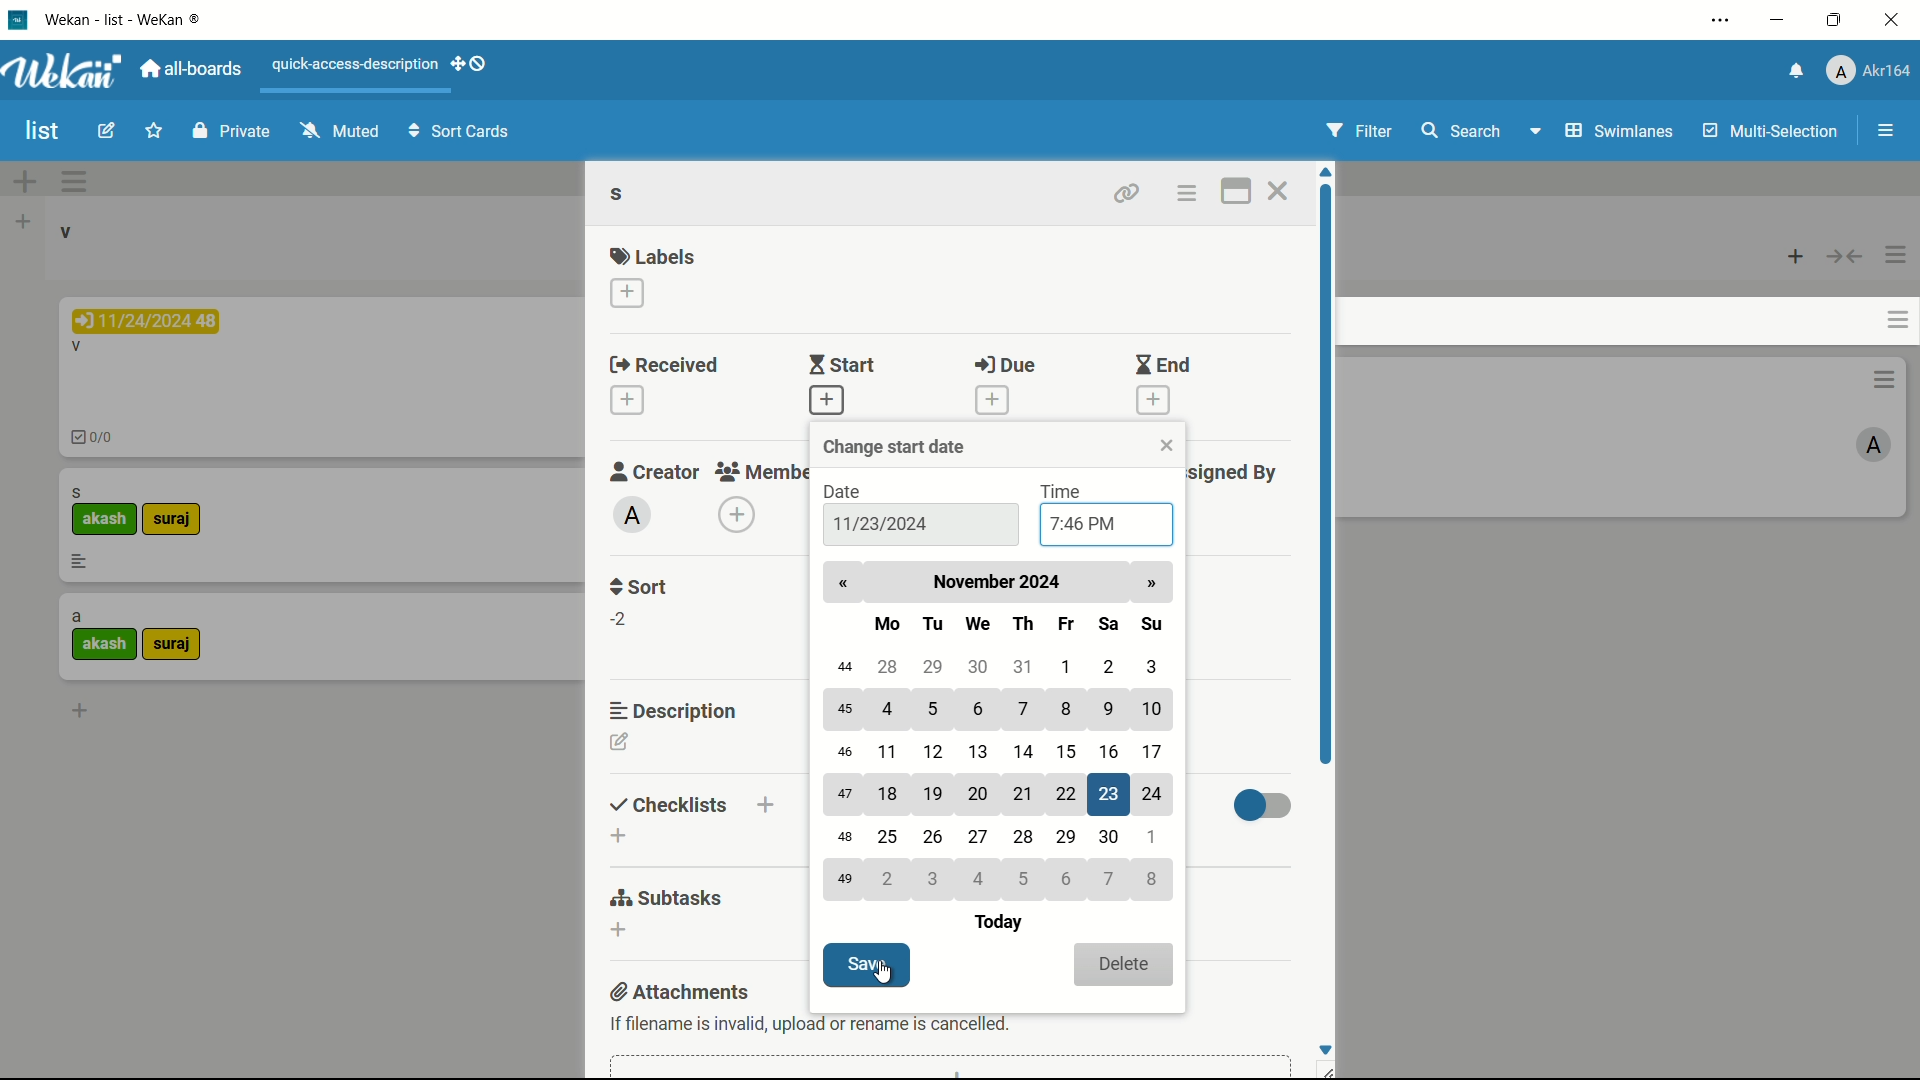 The image size is (1920, 1080). What do you see at coordinates (995, 924) in the screenshot?
I see `today` at bounding box center [995, 924].